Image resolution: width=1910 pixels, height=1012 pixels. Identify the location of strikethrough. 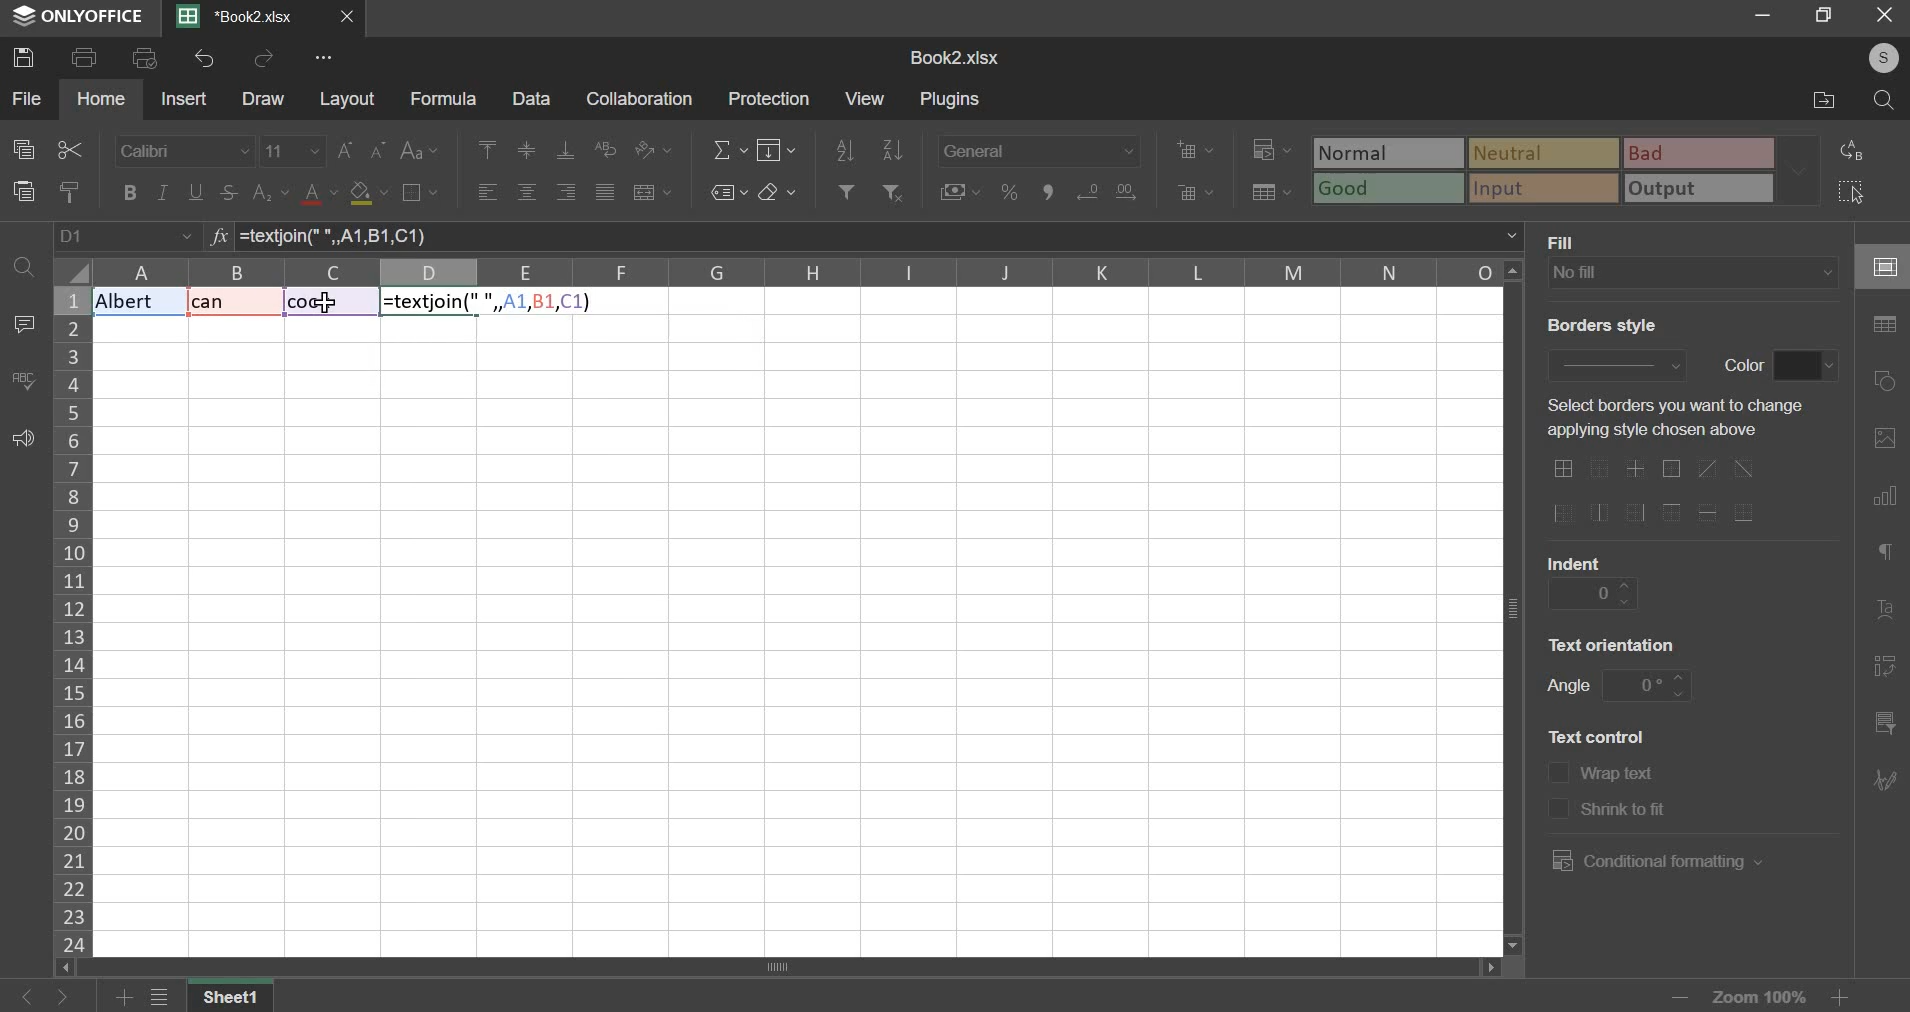
(227, 192).